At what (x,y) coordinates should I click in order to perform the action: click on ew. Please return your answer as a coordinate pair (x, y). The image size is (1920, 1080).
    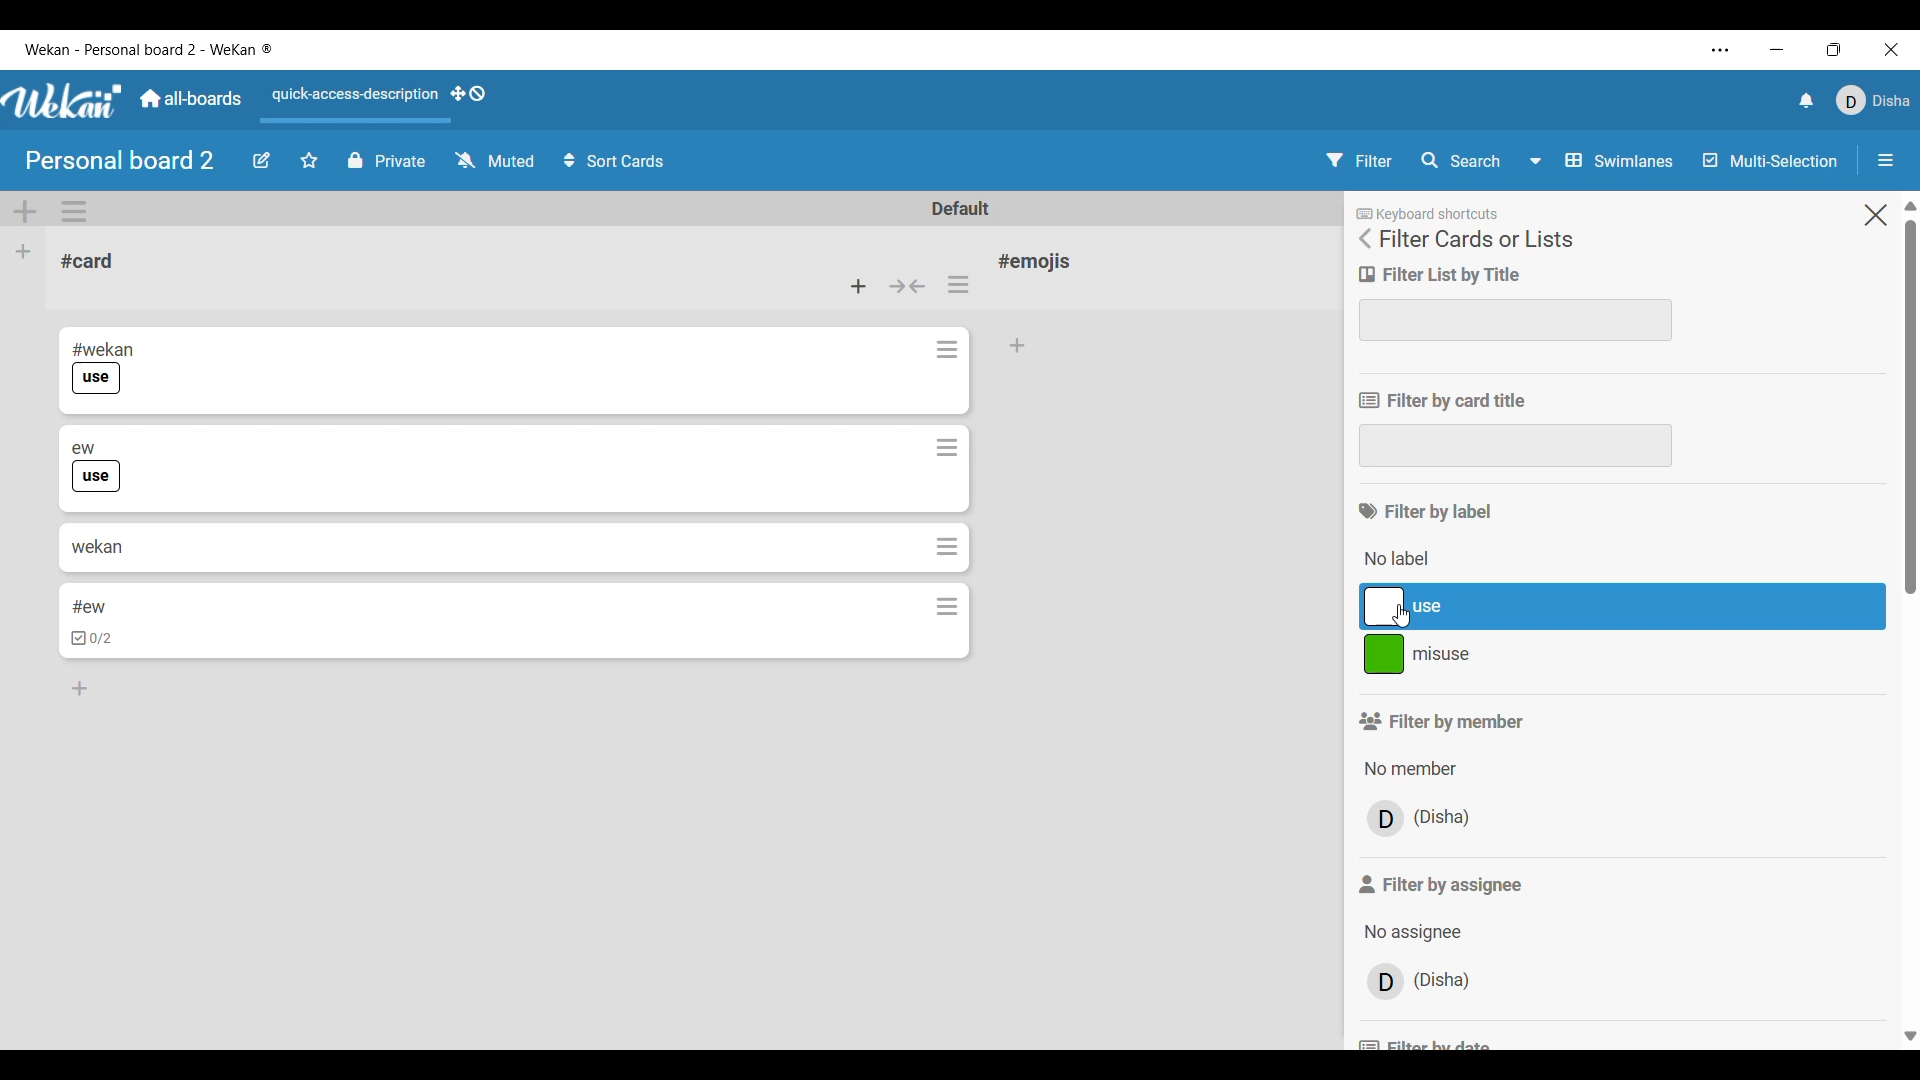
    Looking at the image, I should click on (84, 446).